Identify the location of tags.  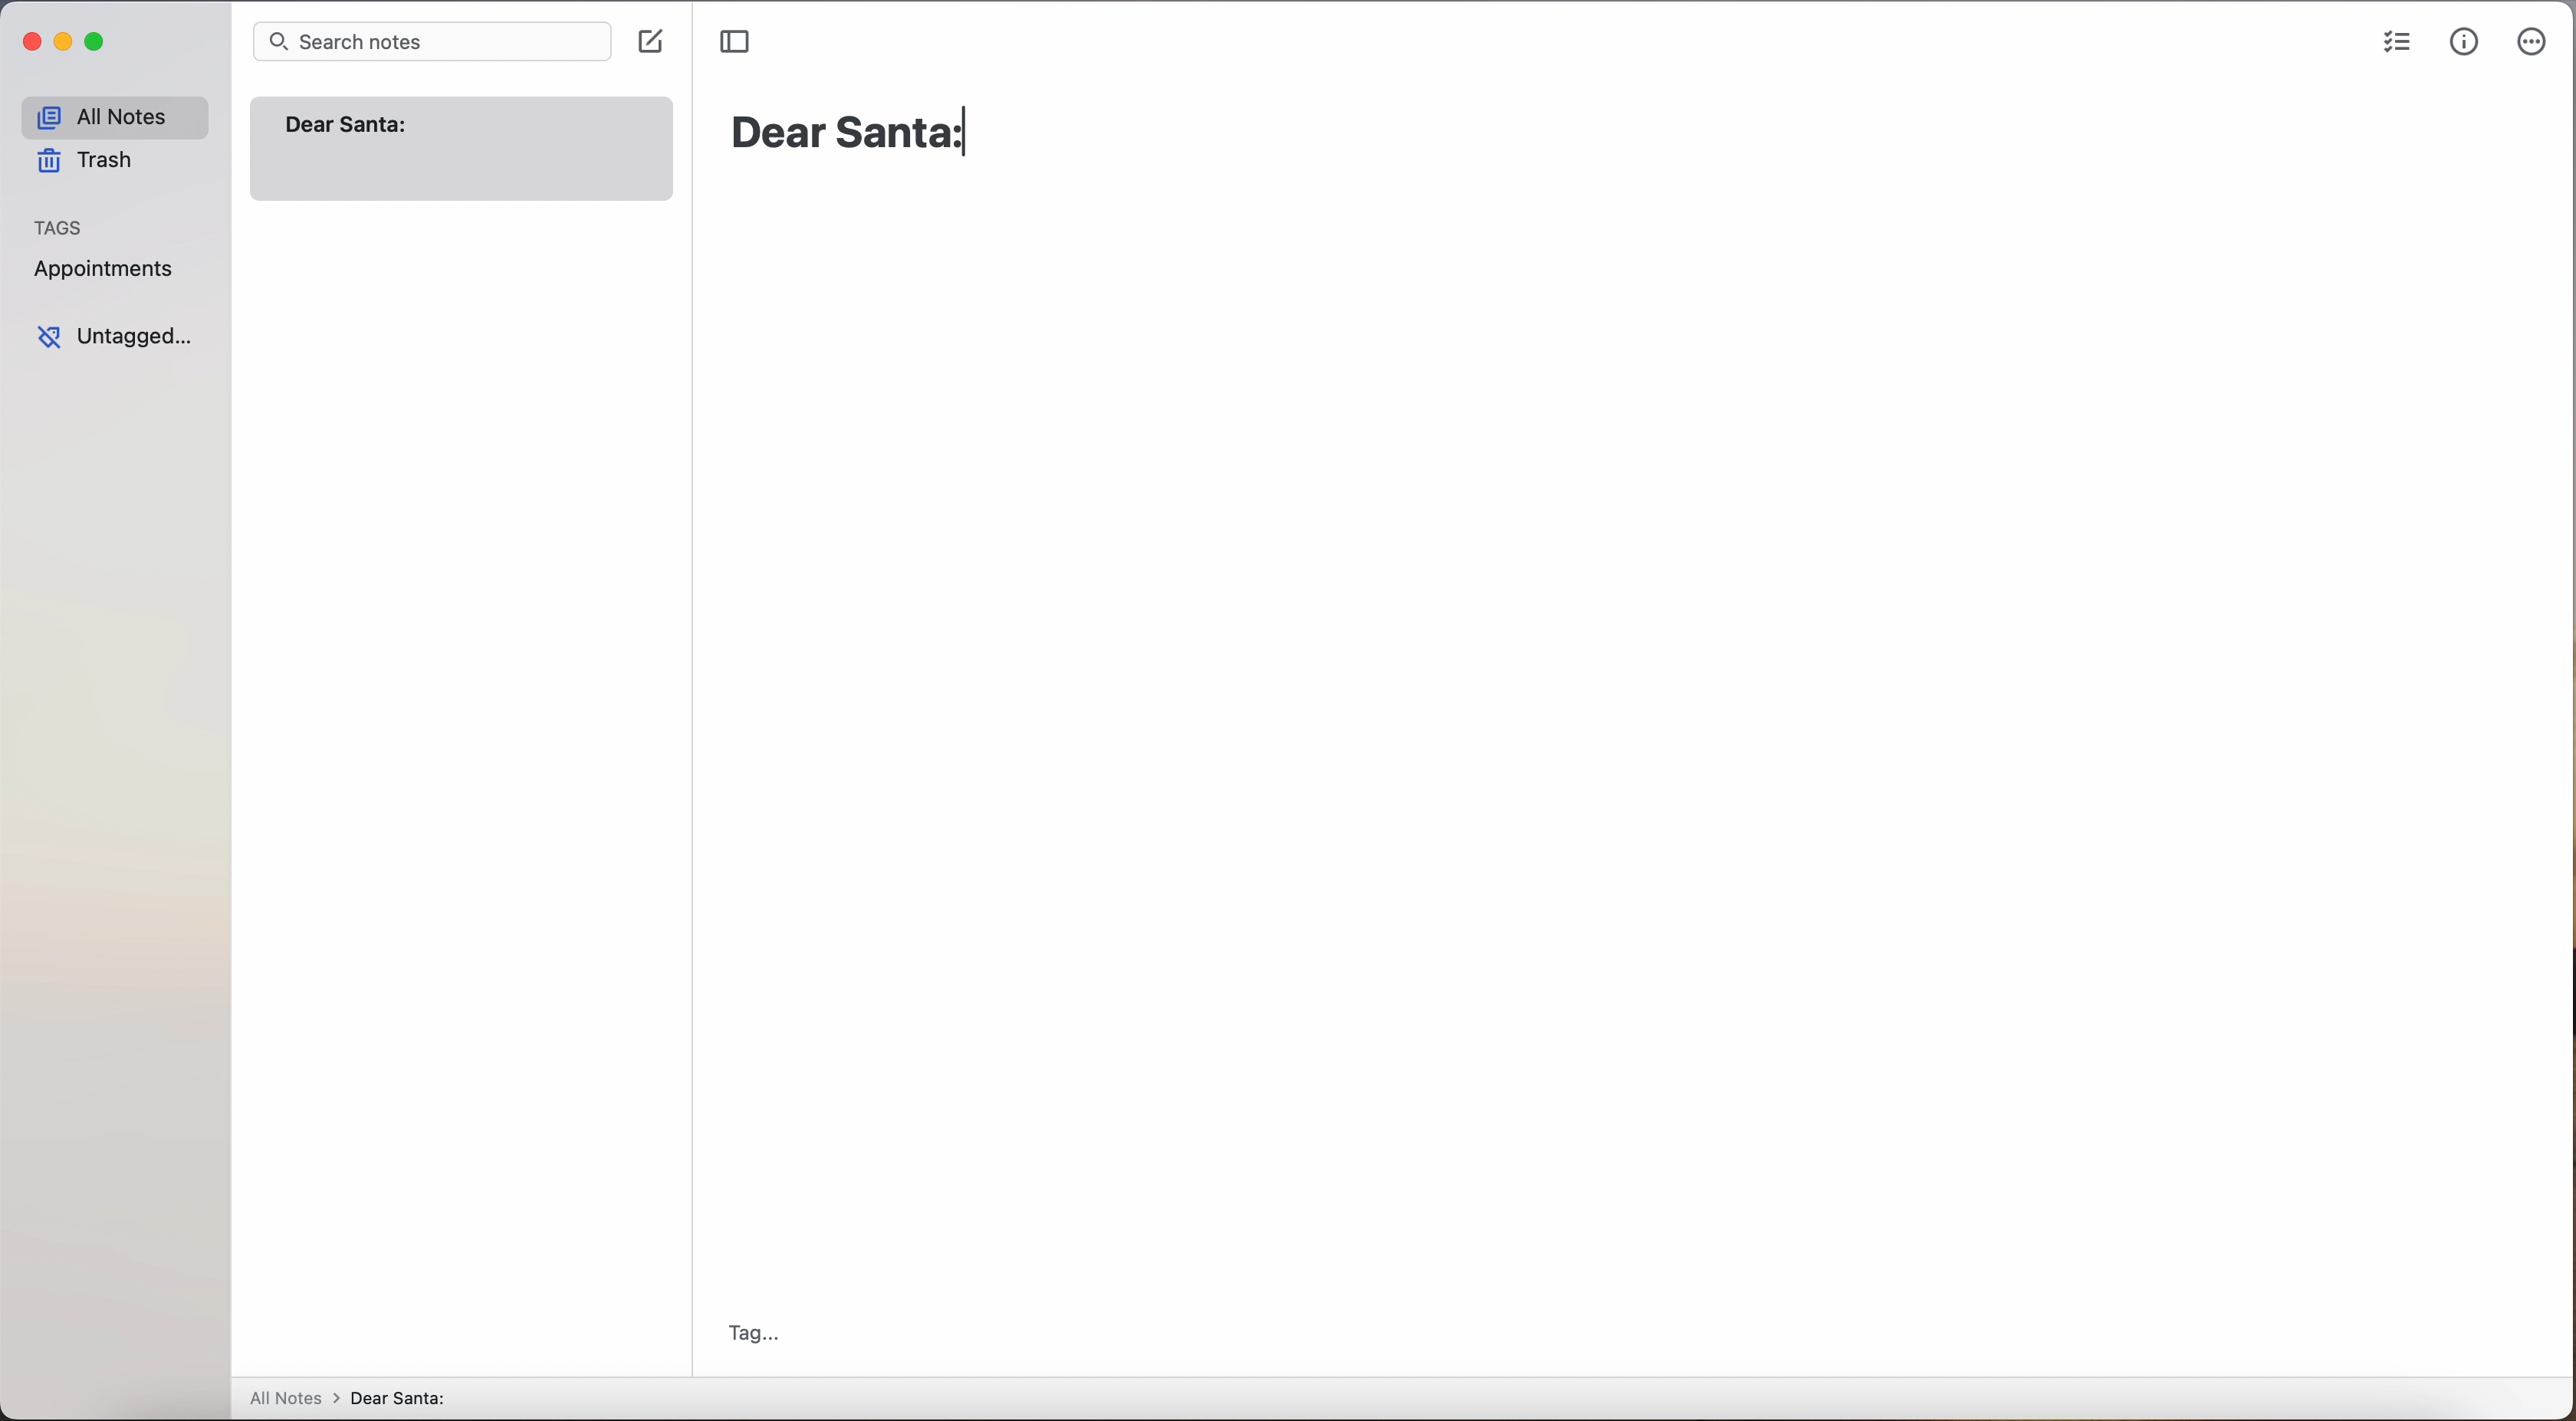
(67, 225).